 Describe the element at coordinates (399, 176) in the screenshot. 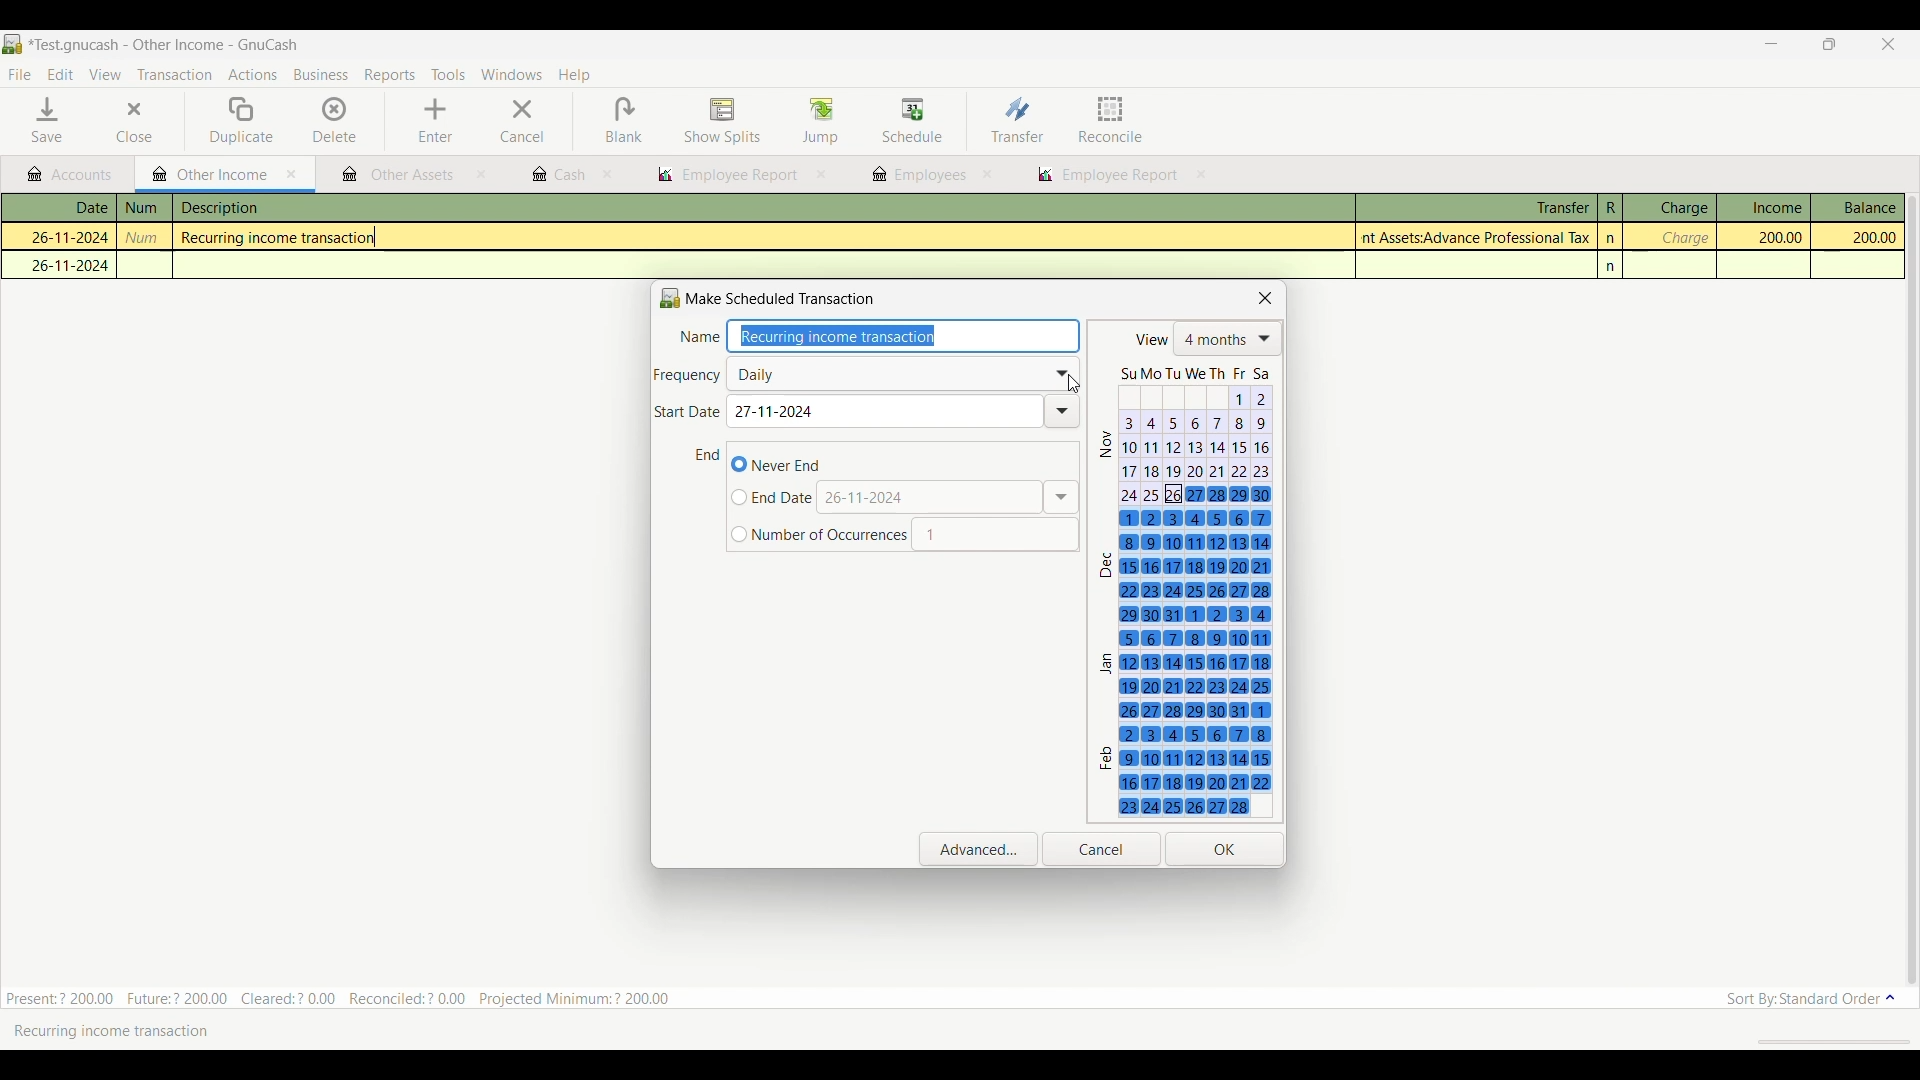

I see `other assets` at that location.